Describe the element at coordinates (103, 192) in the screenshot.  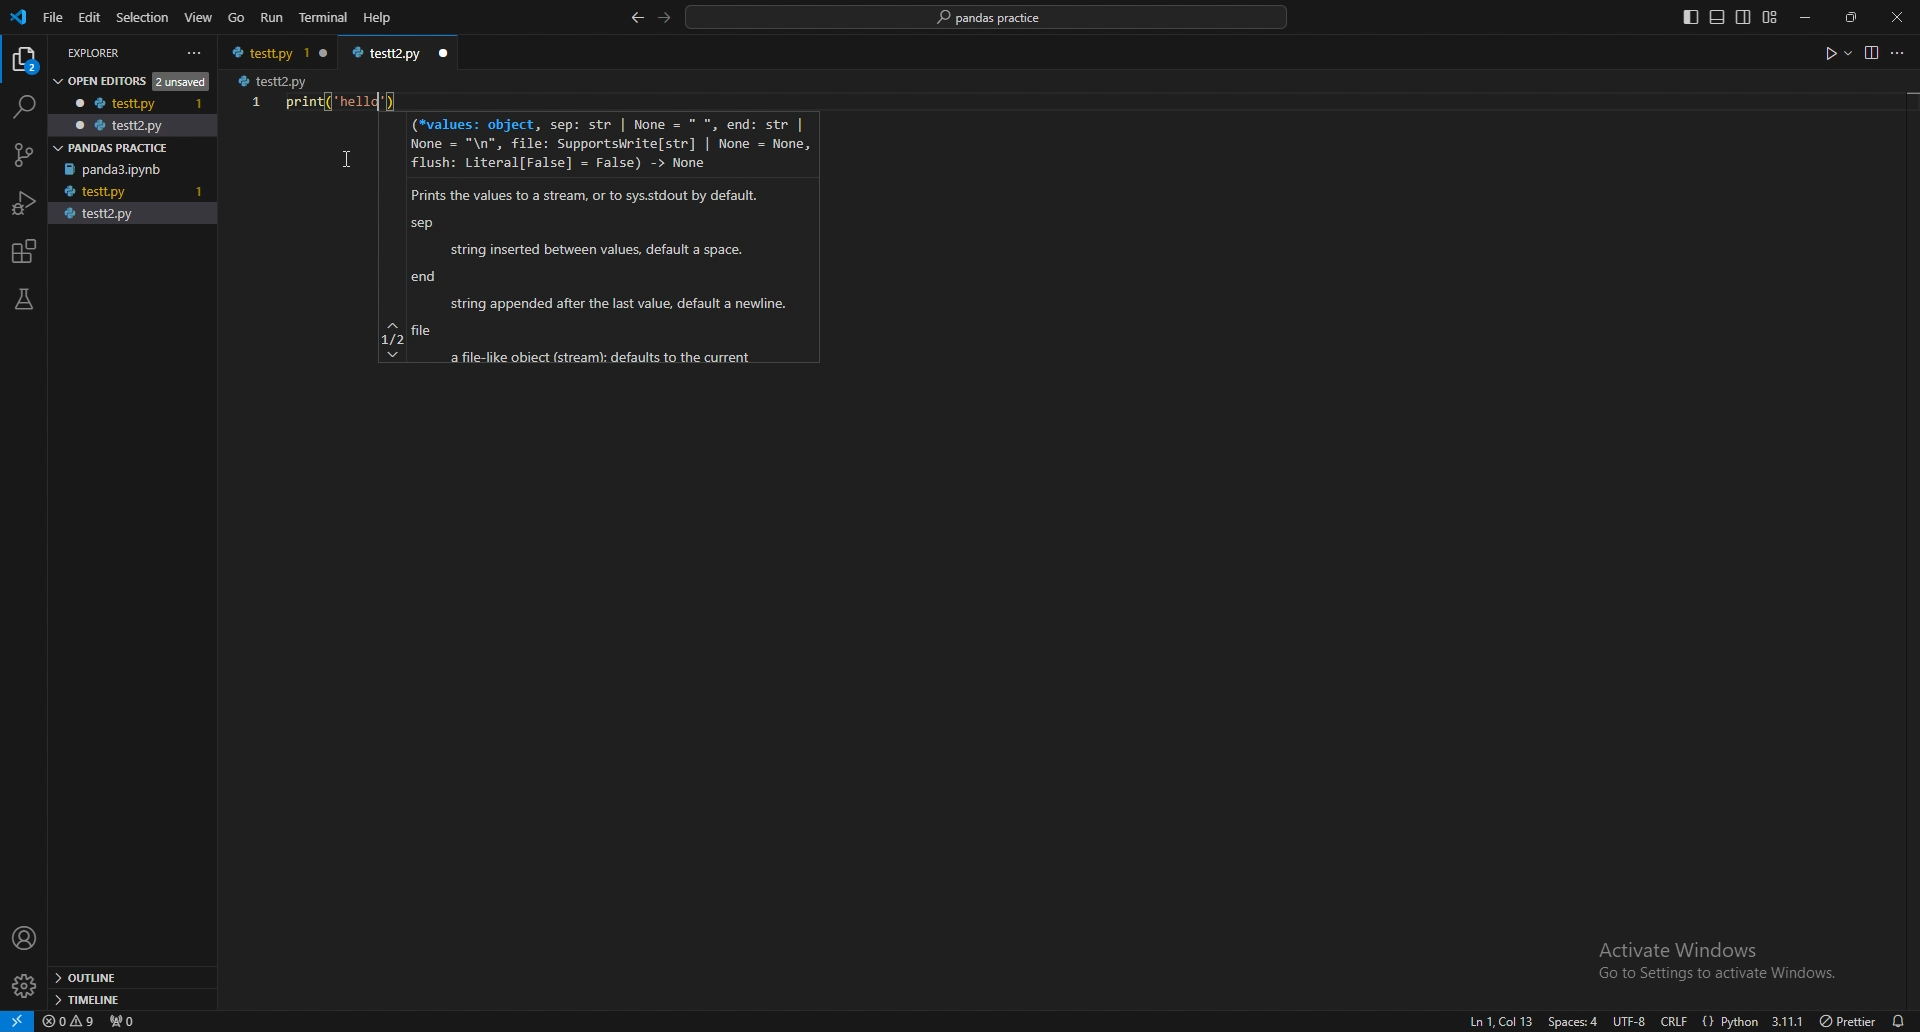
I see `testt.py` at that location.